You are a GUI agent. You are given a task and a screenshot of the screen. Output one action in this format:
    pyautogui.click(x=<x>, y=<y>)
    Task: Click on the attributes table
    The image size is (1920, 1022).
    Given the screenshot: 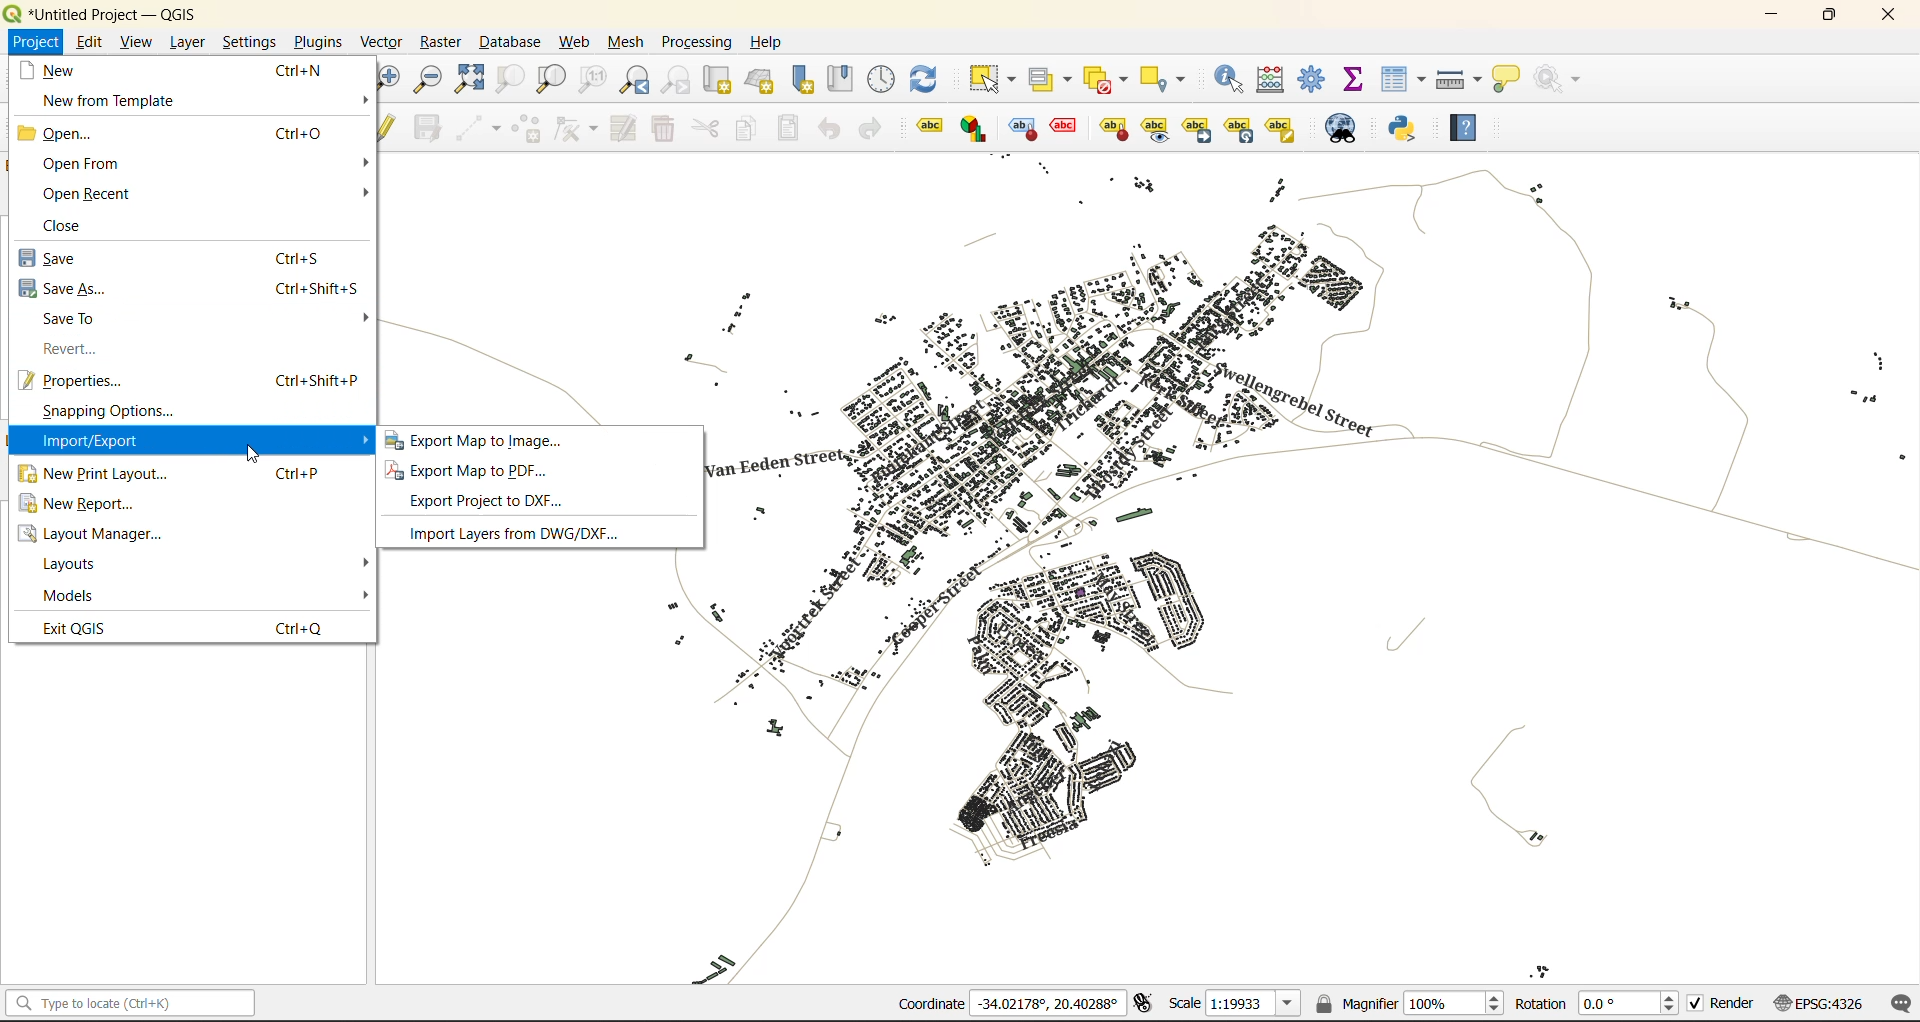 What is the action you would take?
    pyautogui.click(x=1404, y=80)
    